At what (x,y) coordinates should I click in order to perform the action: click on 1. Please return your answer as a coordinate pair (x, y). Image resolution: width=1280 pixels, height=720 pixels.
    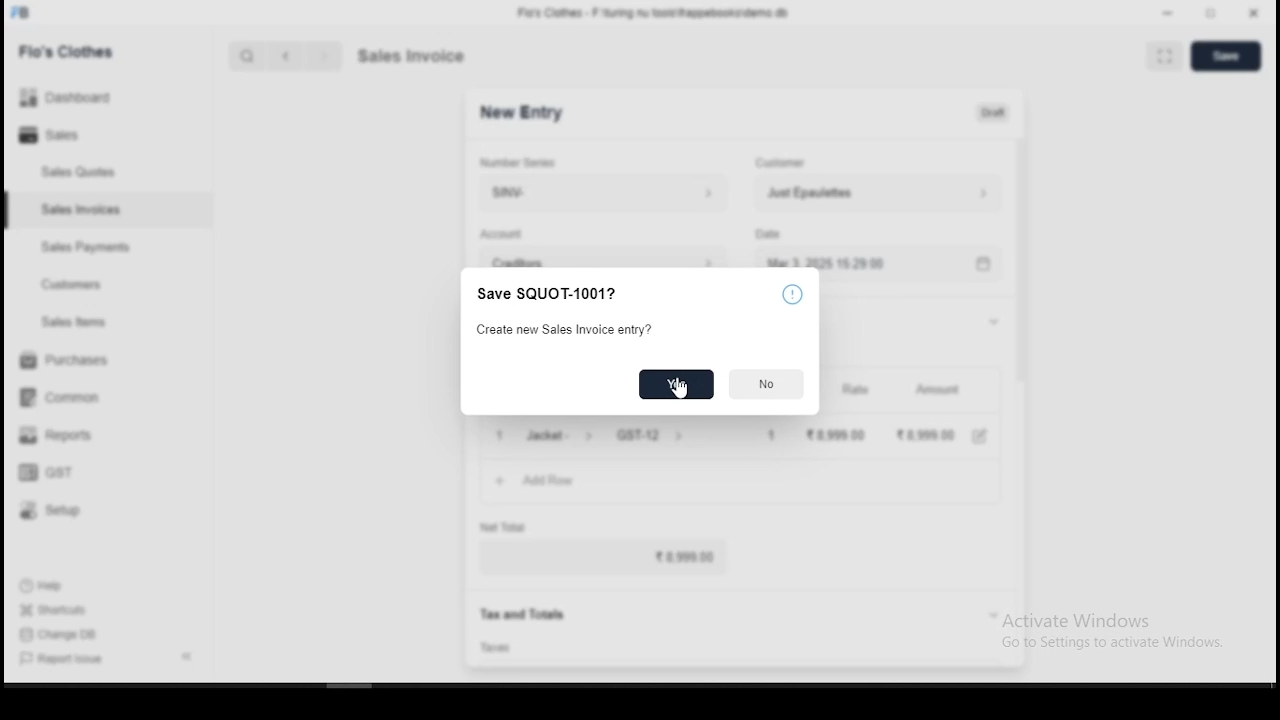
    Looking at the image, I should click on (771, 434).